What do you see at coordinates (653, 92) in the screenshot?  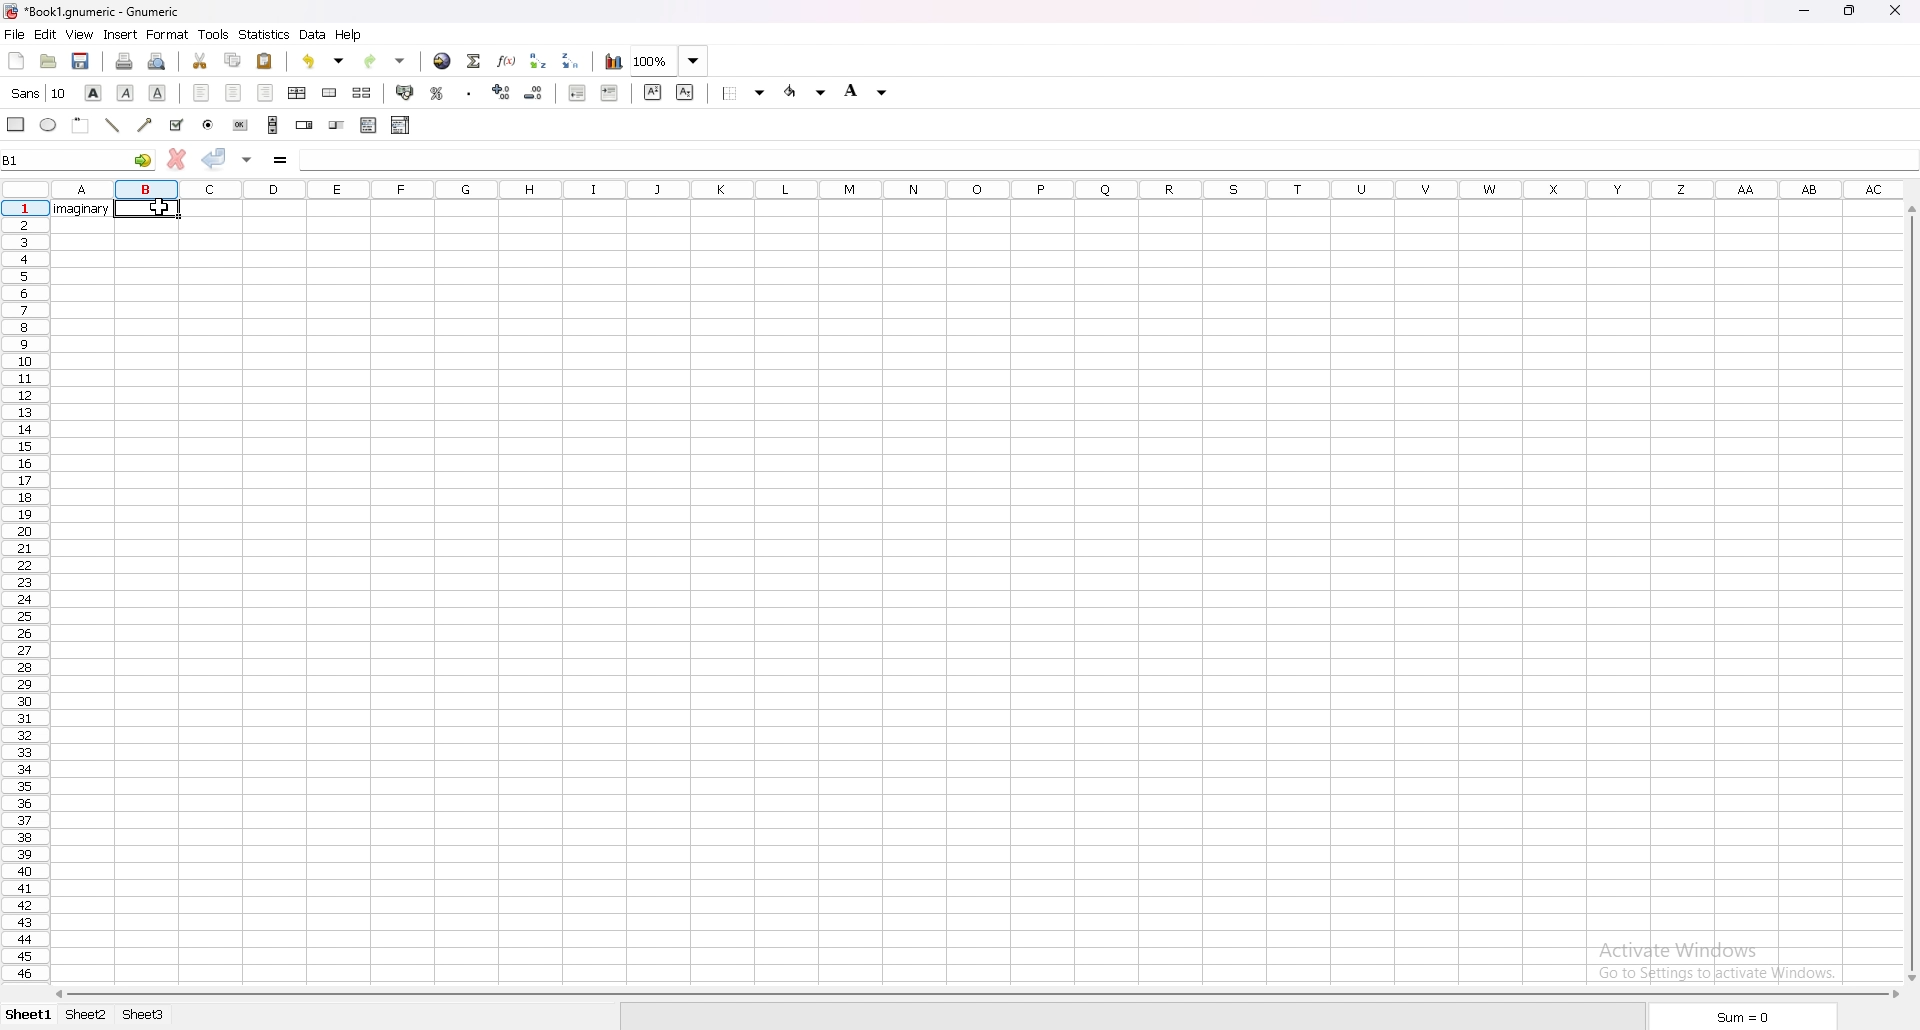 I see `superscript` at bounding box center [653, 92].